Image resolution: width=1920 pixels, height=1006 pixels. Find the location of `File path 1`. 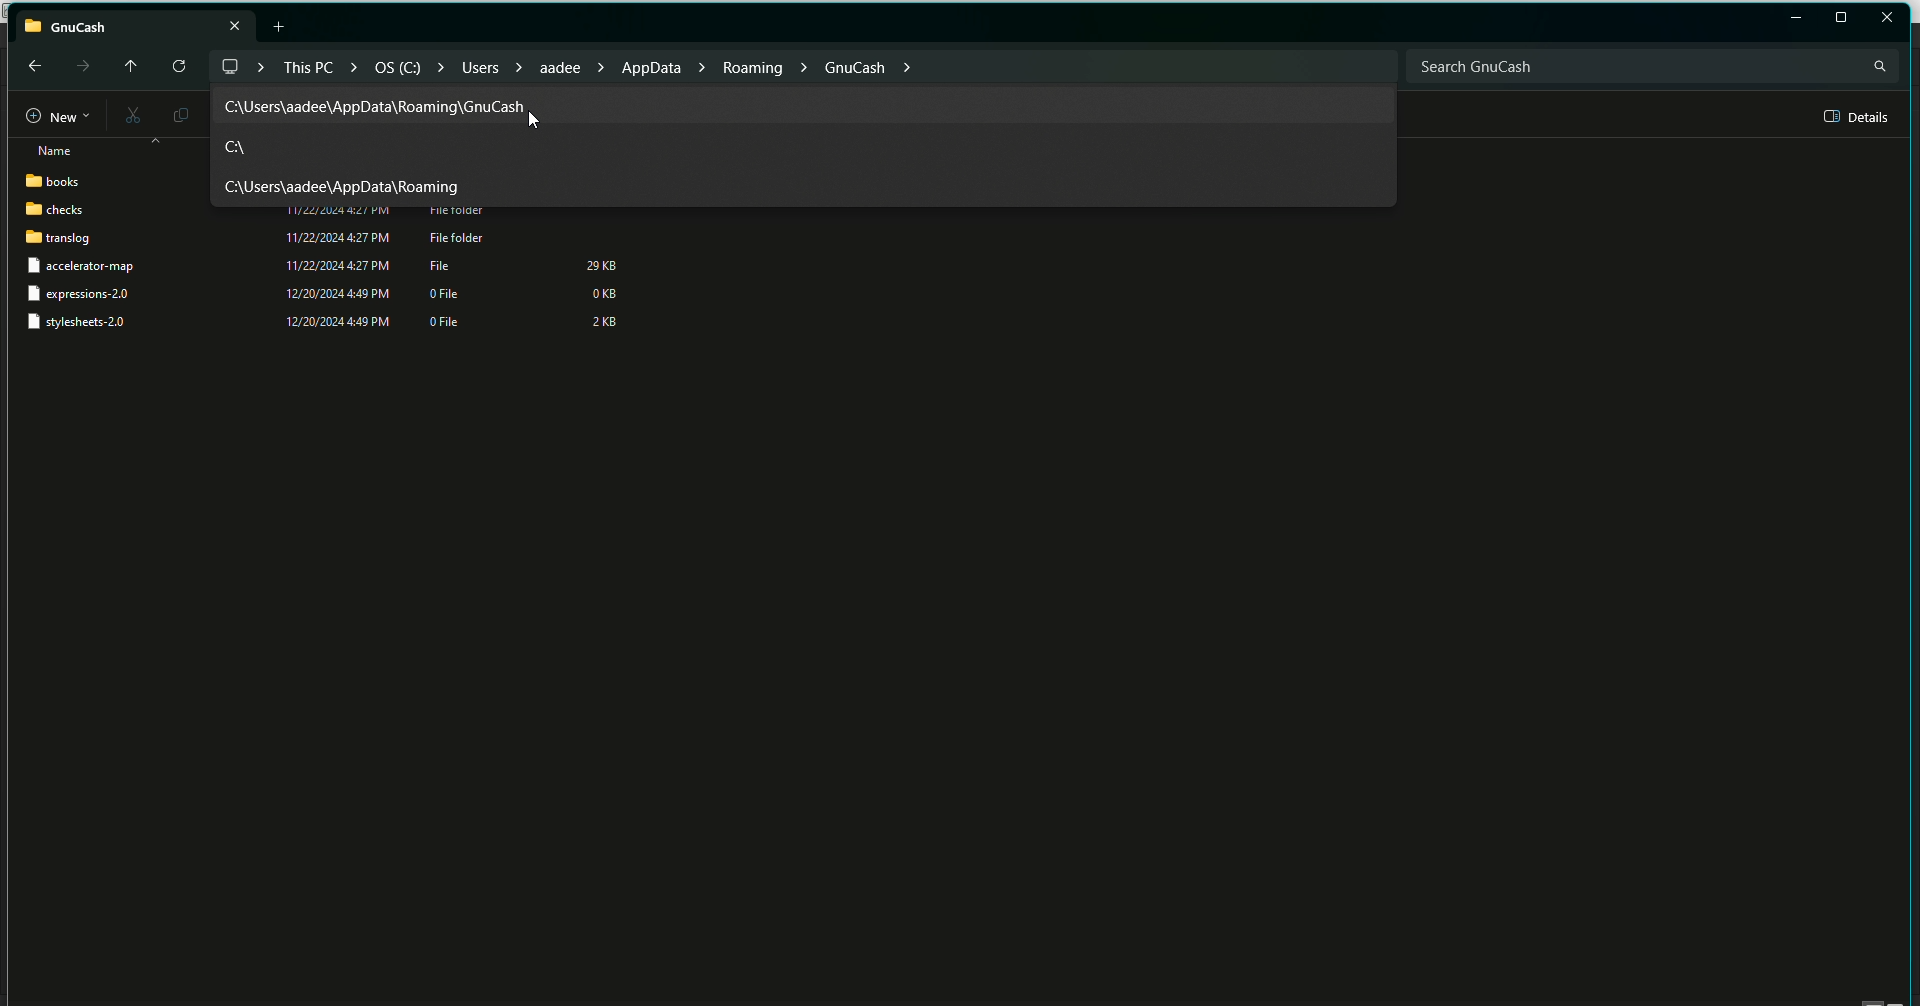

File path 1 is located at coordinates (375, 107).